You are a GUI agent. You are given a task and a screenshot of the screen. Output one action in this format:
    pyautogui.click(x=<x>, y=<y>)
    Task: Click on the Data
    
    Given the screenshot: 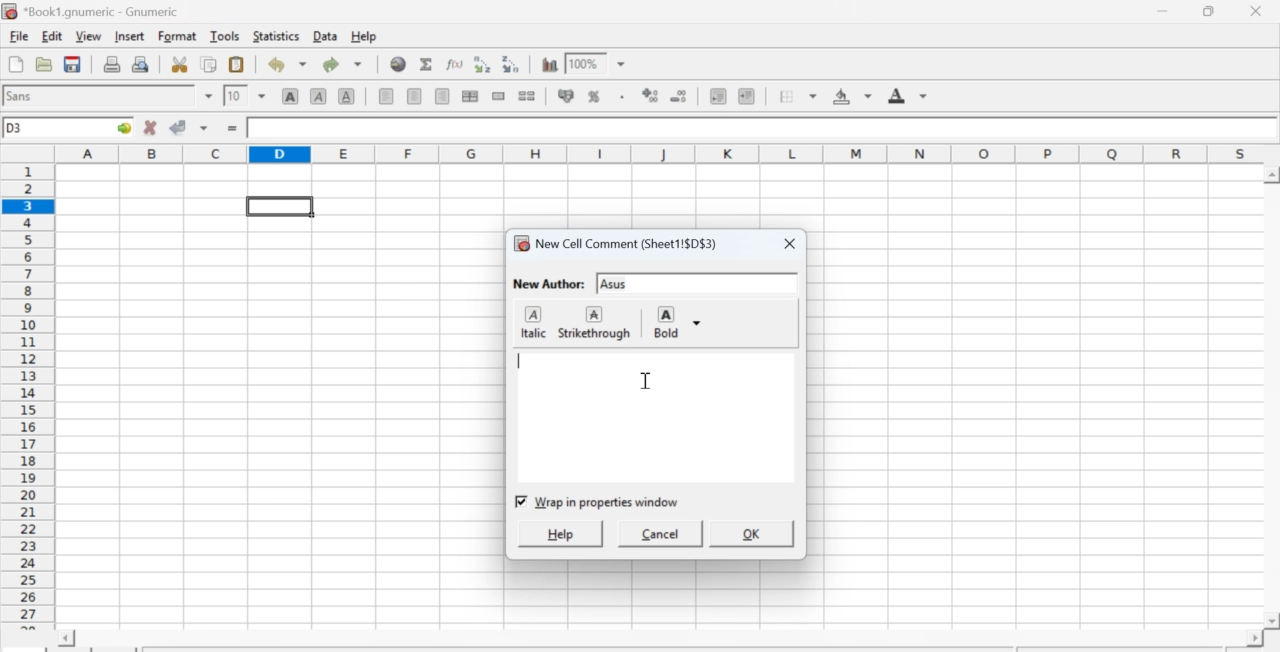 What is the action you would take?
    pyautogui.click(x=326, y=36)
    